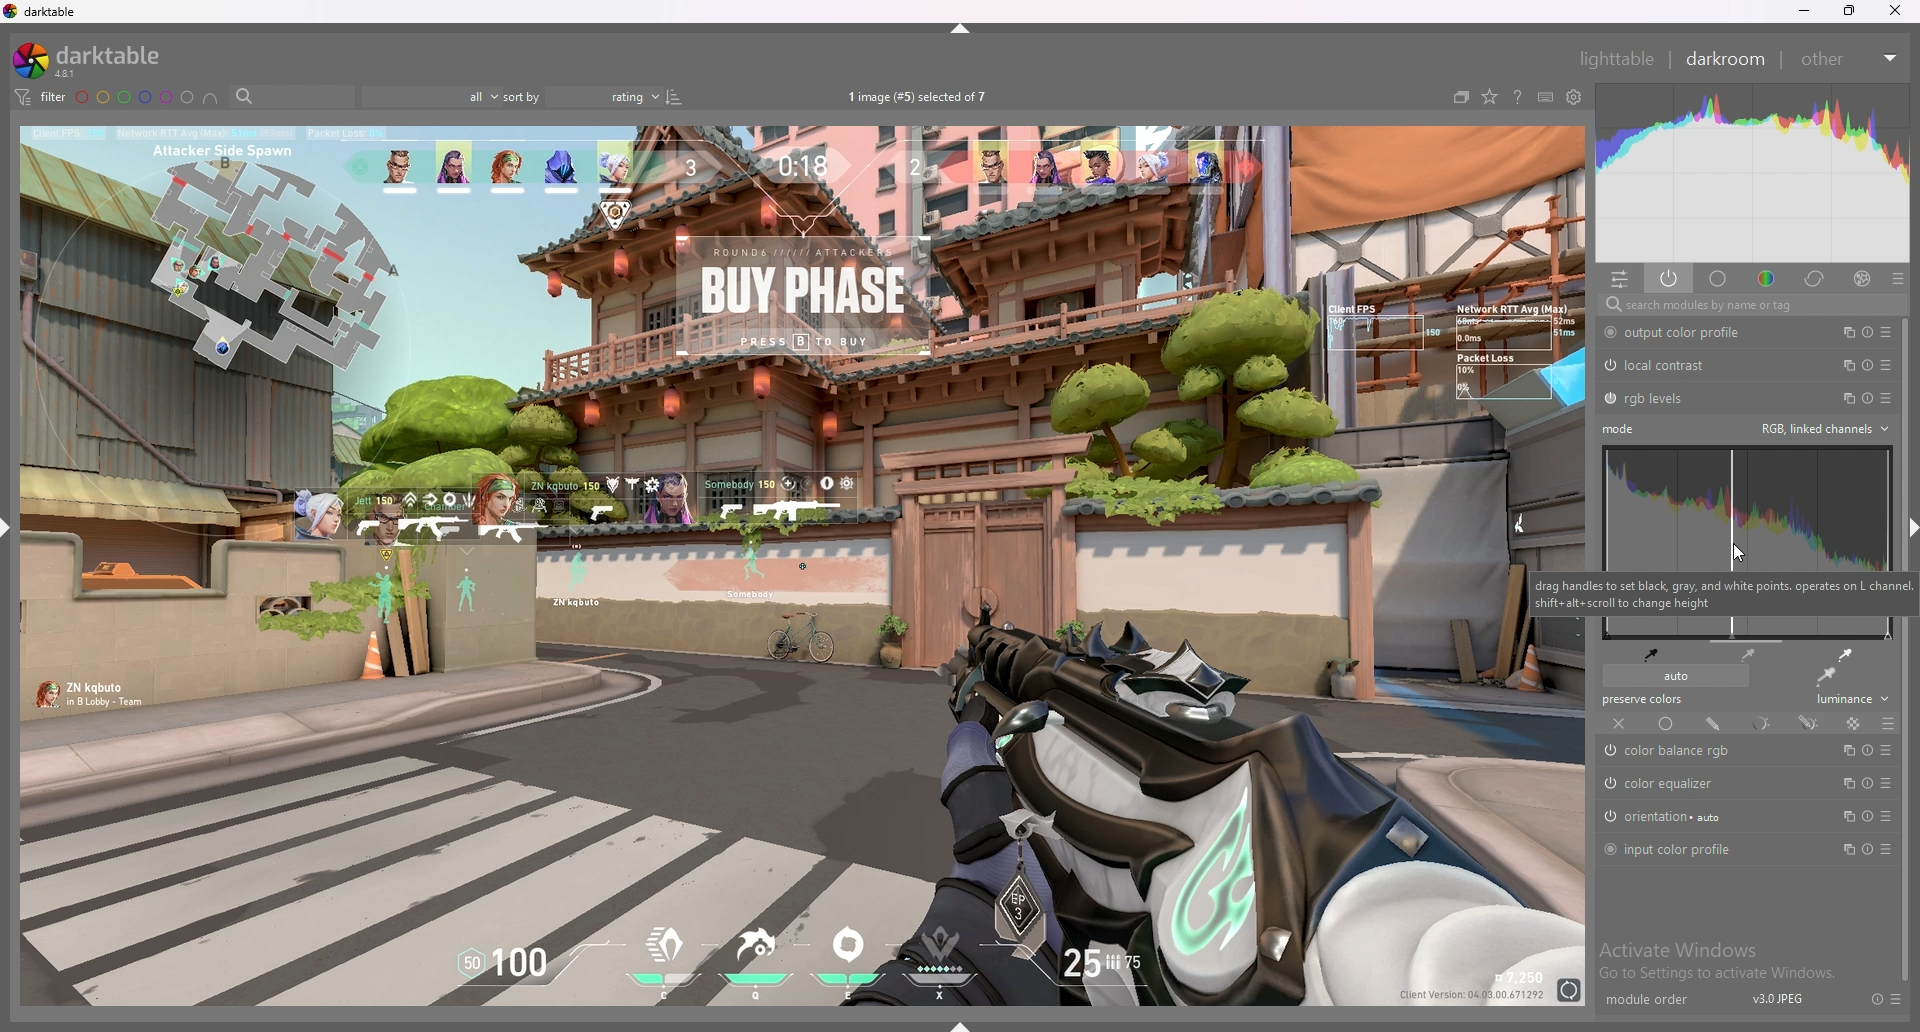  What do you see at coordinates (1609, 784) in the screenshot?
I see `switched on` at bounding box center [1609, 784].